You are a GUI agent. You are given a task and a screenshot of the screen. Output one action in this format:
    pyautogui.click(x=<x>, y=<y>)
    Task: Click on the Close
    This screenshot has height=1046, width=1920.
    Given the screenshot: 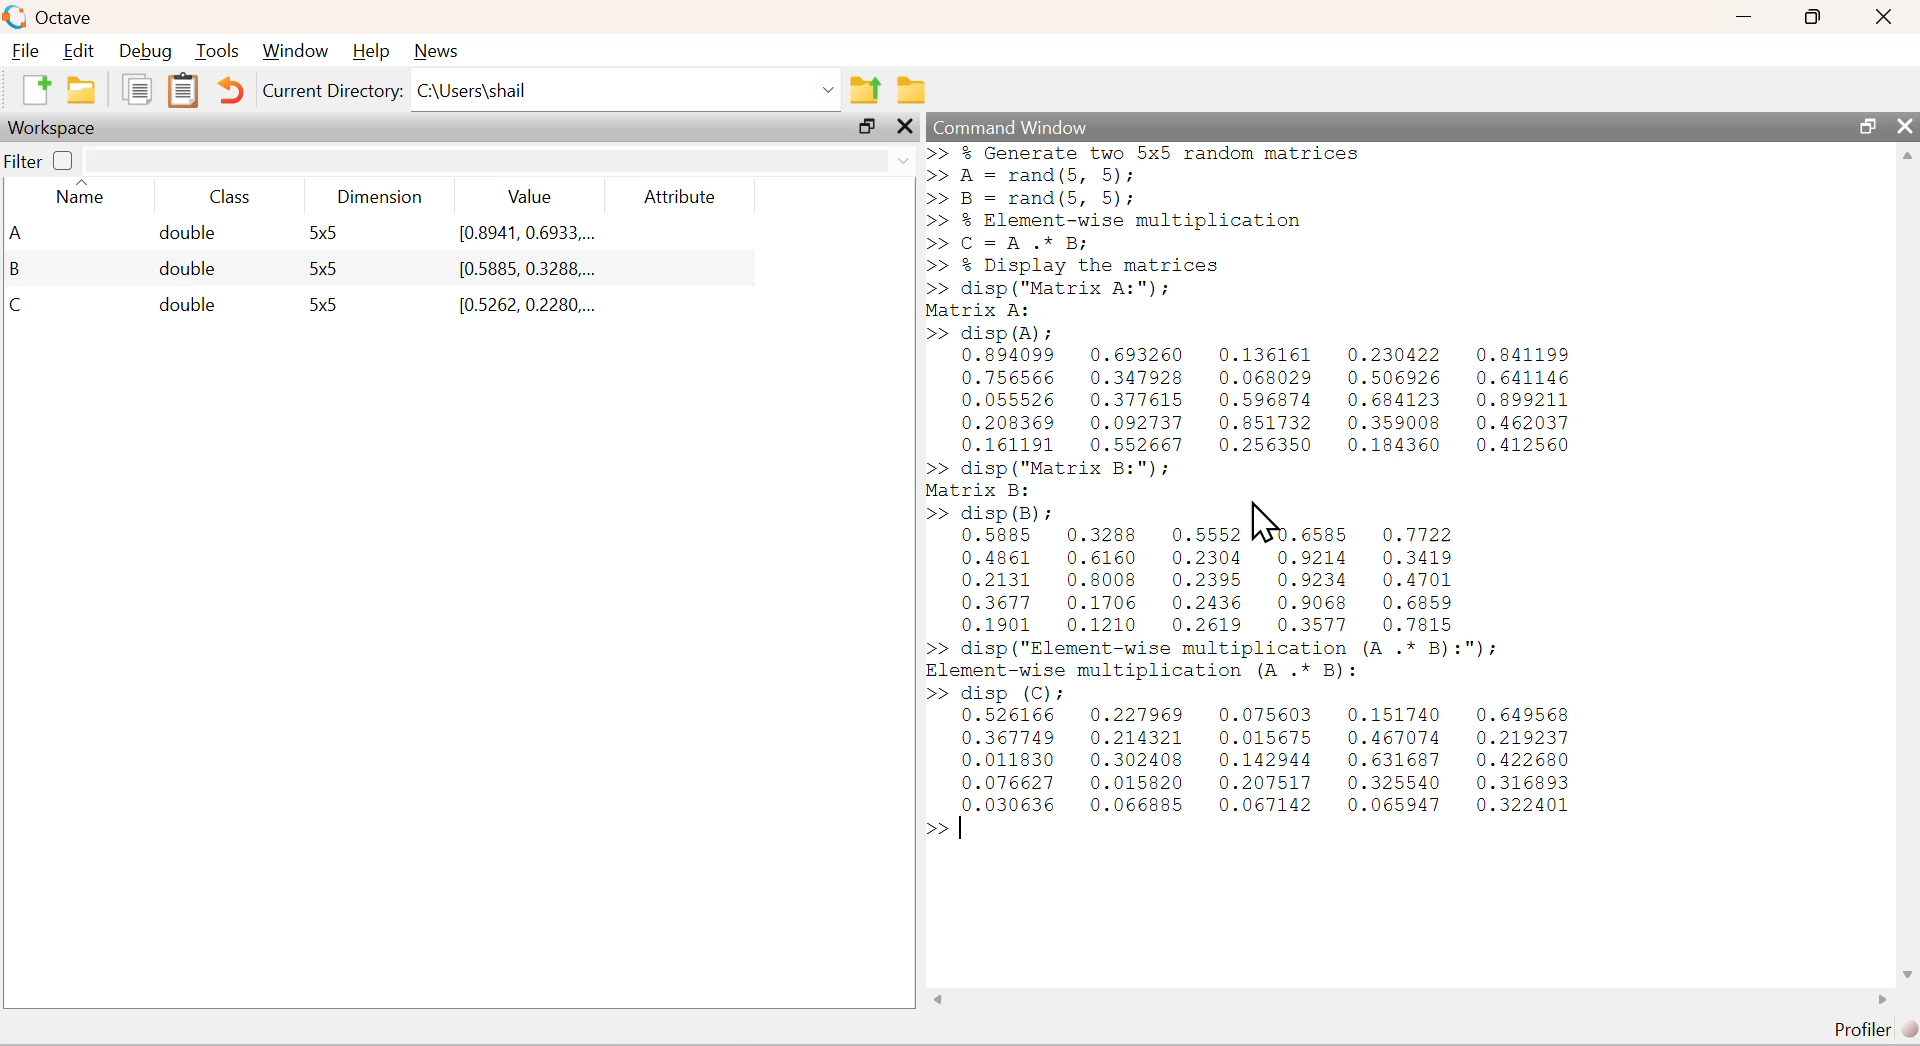 What is the action you would take?
    pyautogui.click(x=1886, y=19)
    